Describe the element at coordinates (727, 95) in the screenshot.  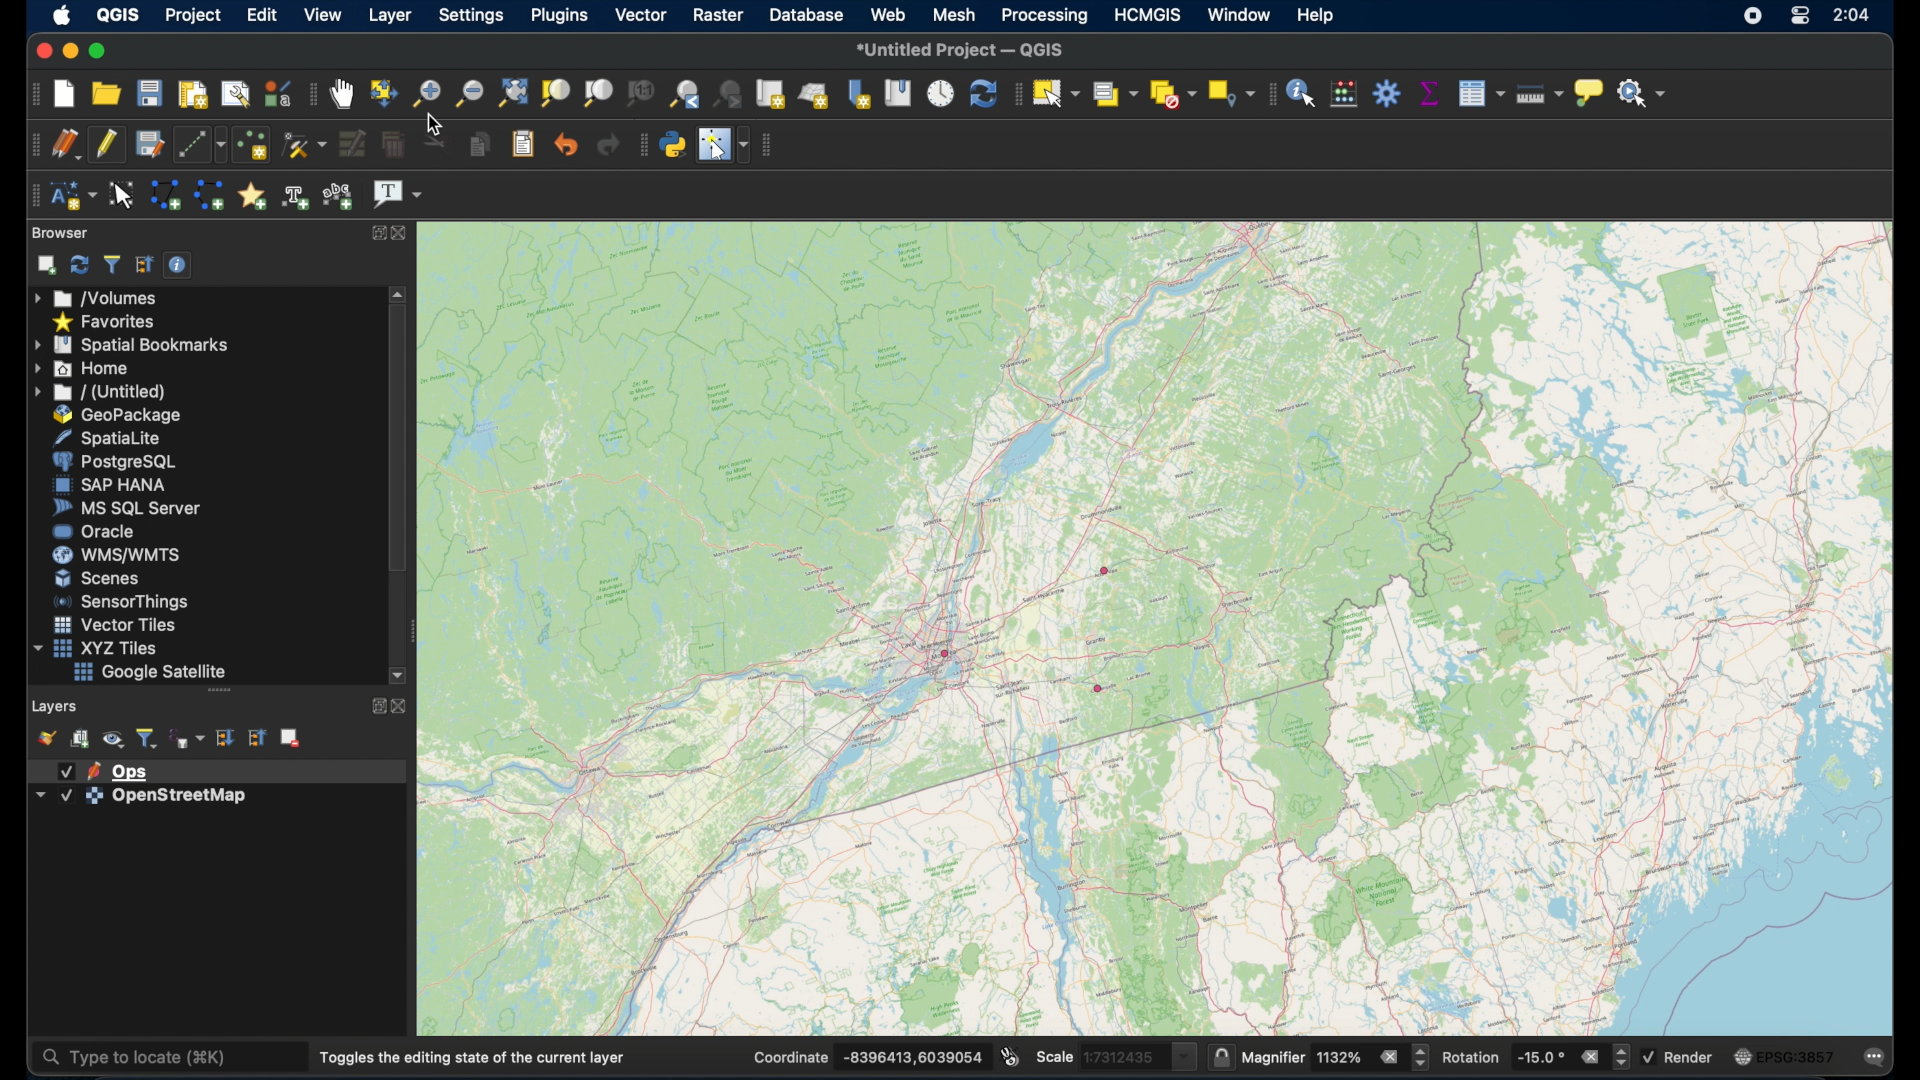
I see `zoom next` at that location.